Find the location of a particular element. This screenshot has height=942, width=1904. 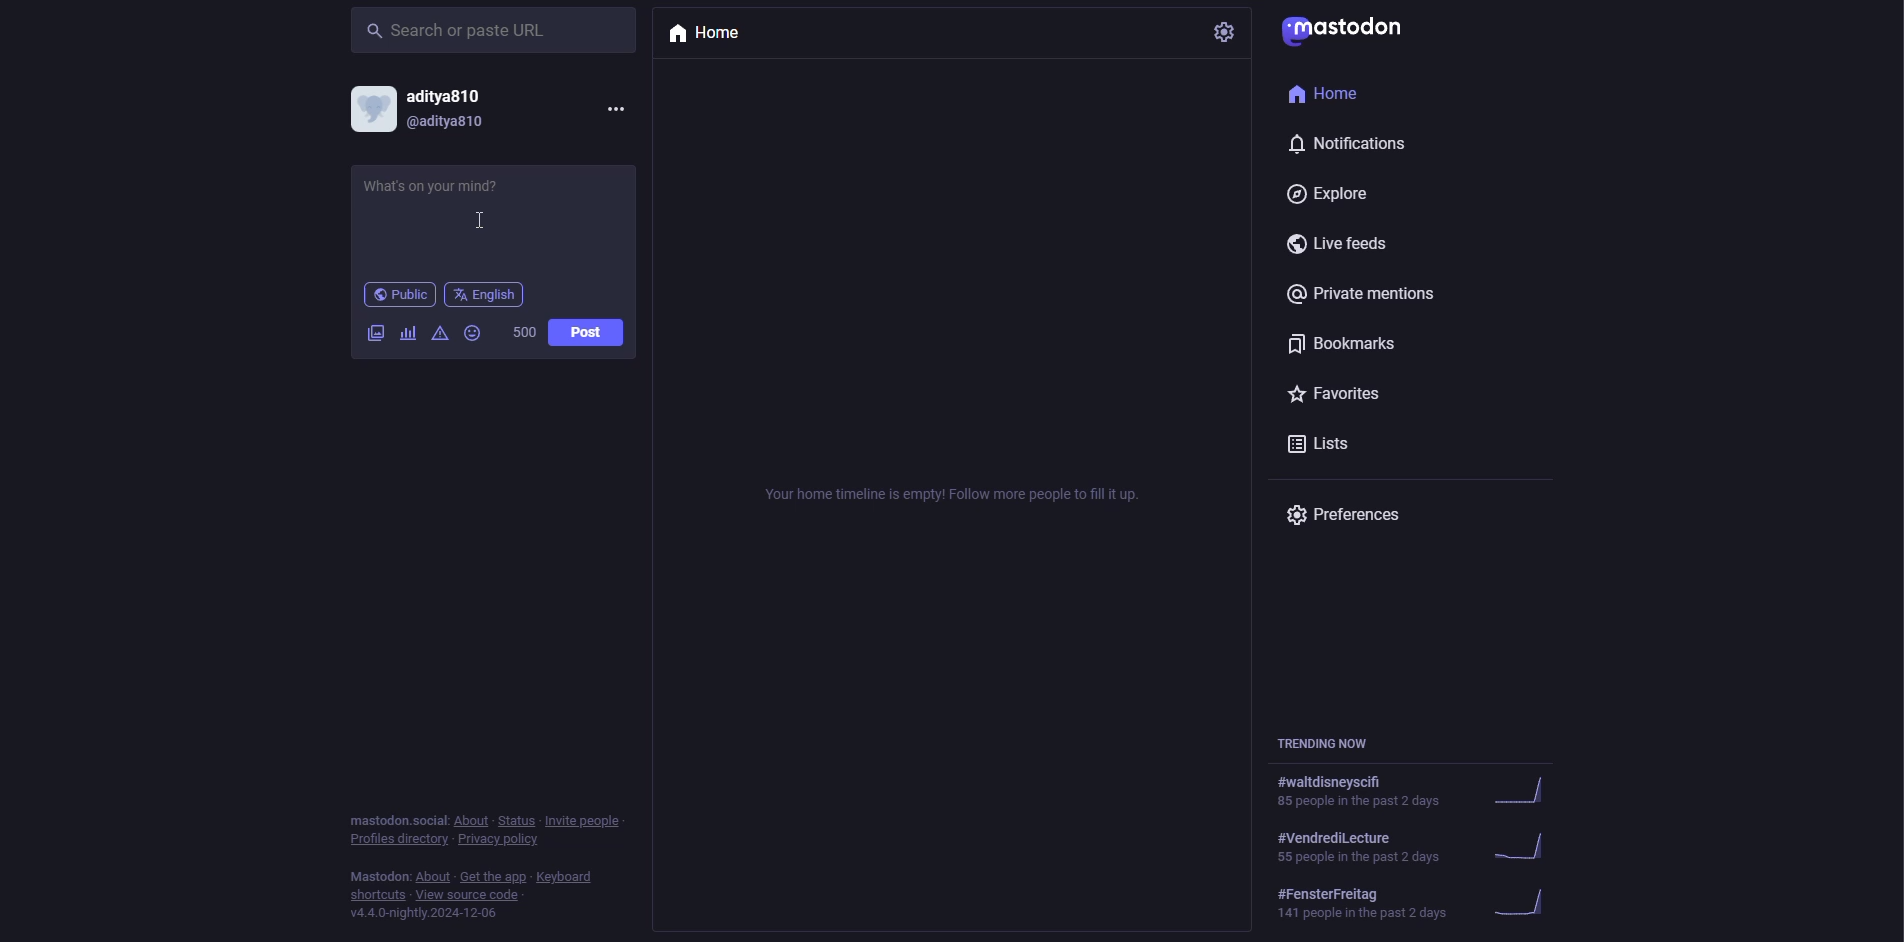

trending now is located at coordinates (1426, 792).